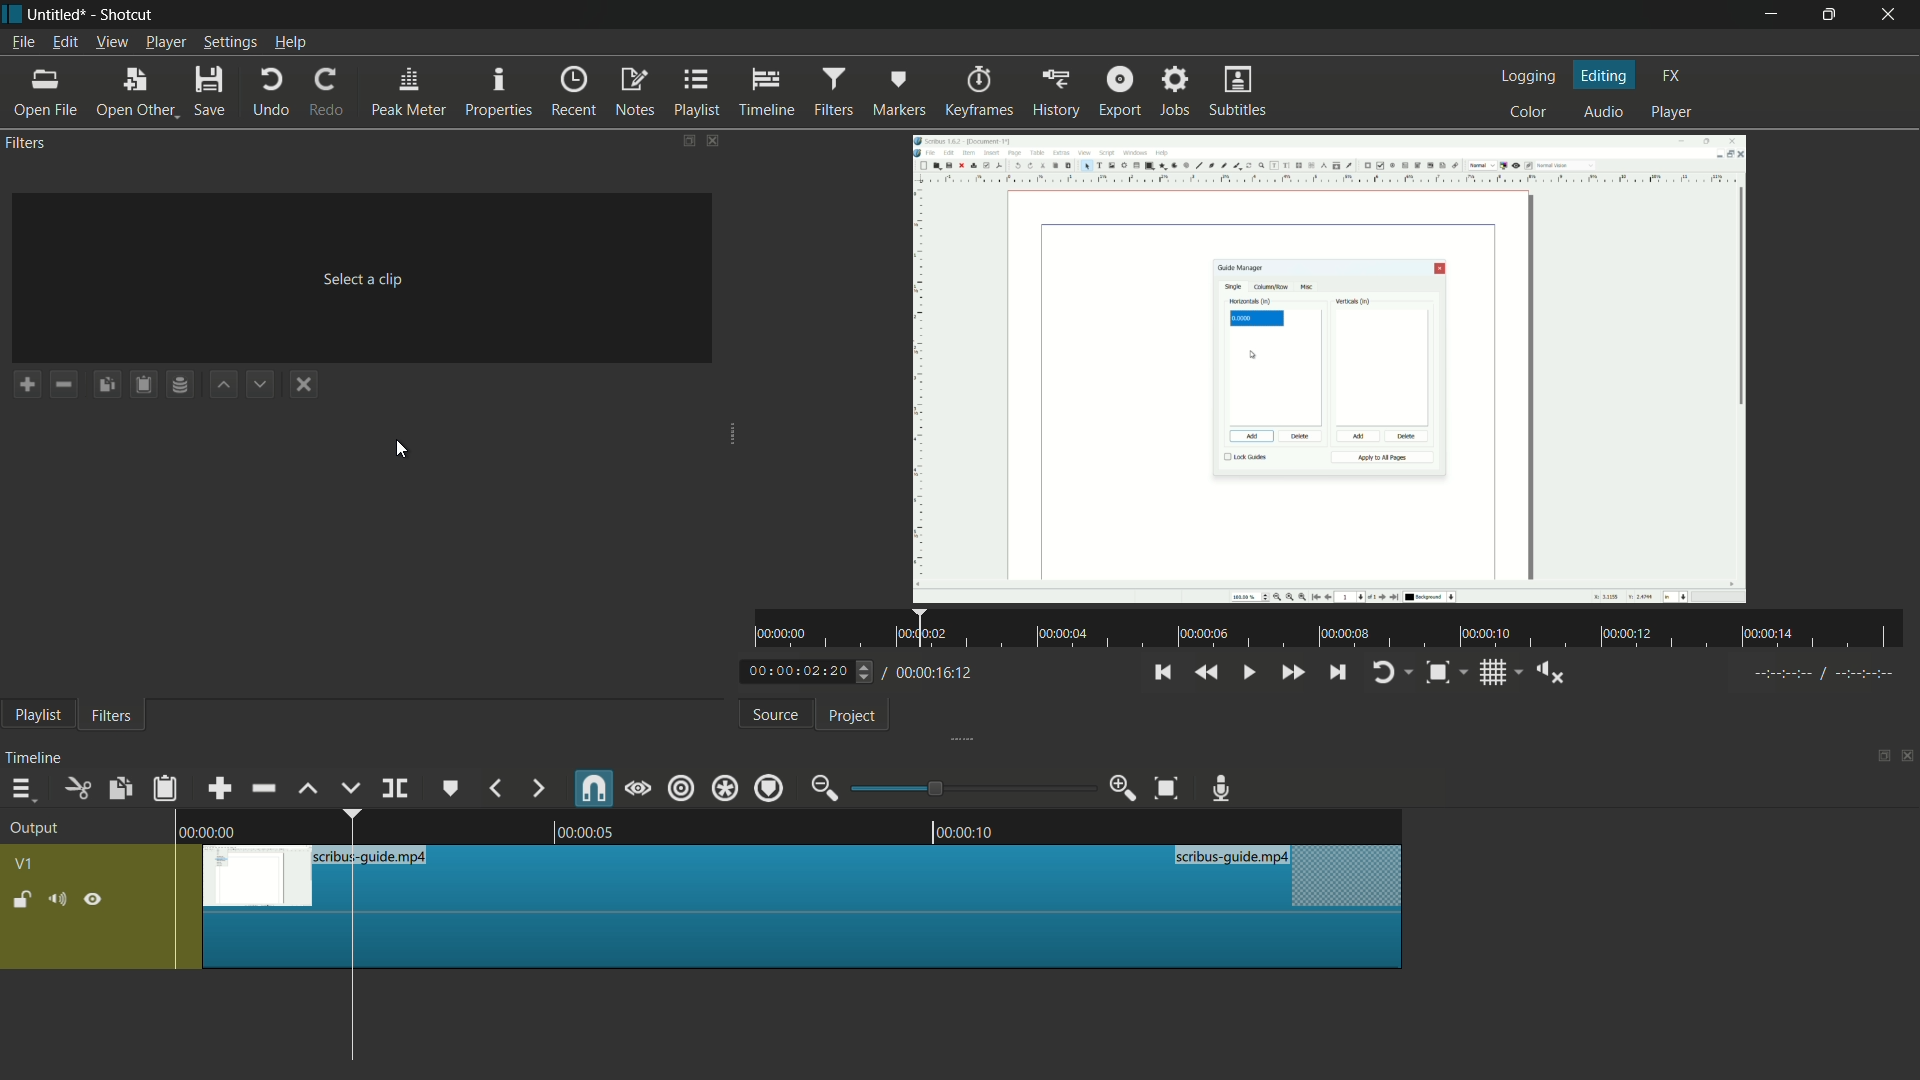 The image size is (1920, 1080). Describe the element at coordinates (110, 714) in the screenshot. I see `filters` at that location.